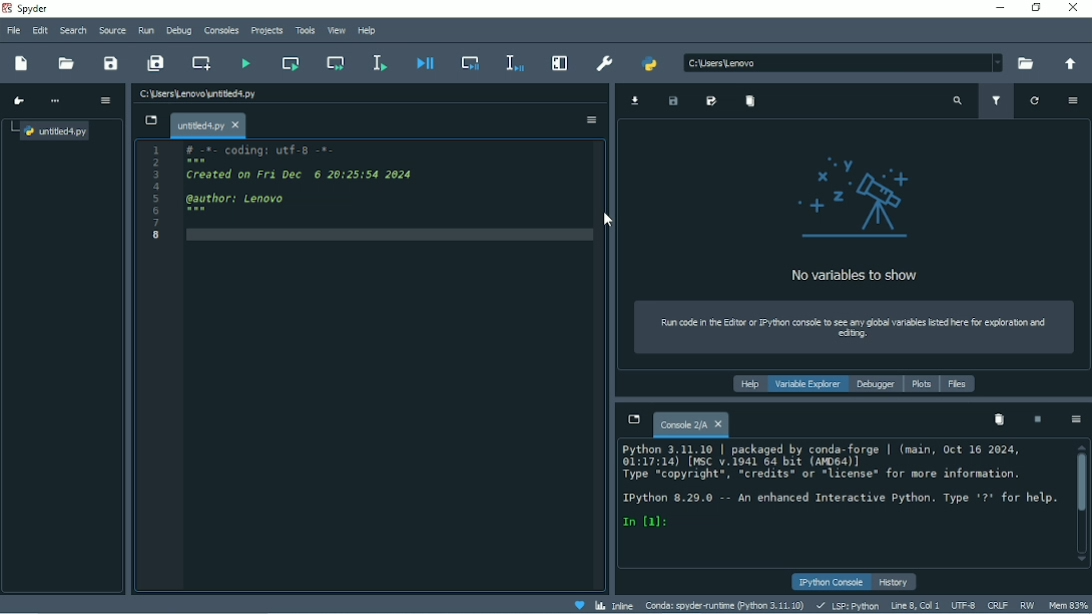 The width and height of the screenshot is (1092, 614). I want to click on Projects, so click(267, 31).